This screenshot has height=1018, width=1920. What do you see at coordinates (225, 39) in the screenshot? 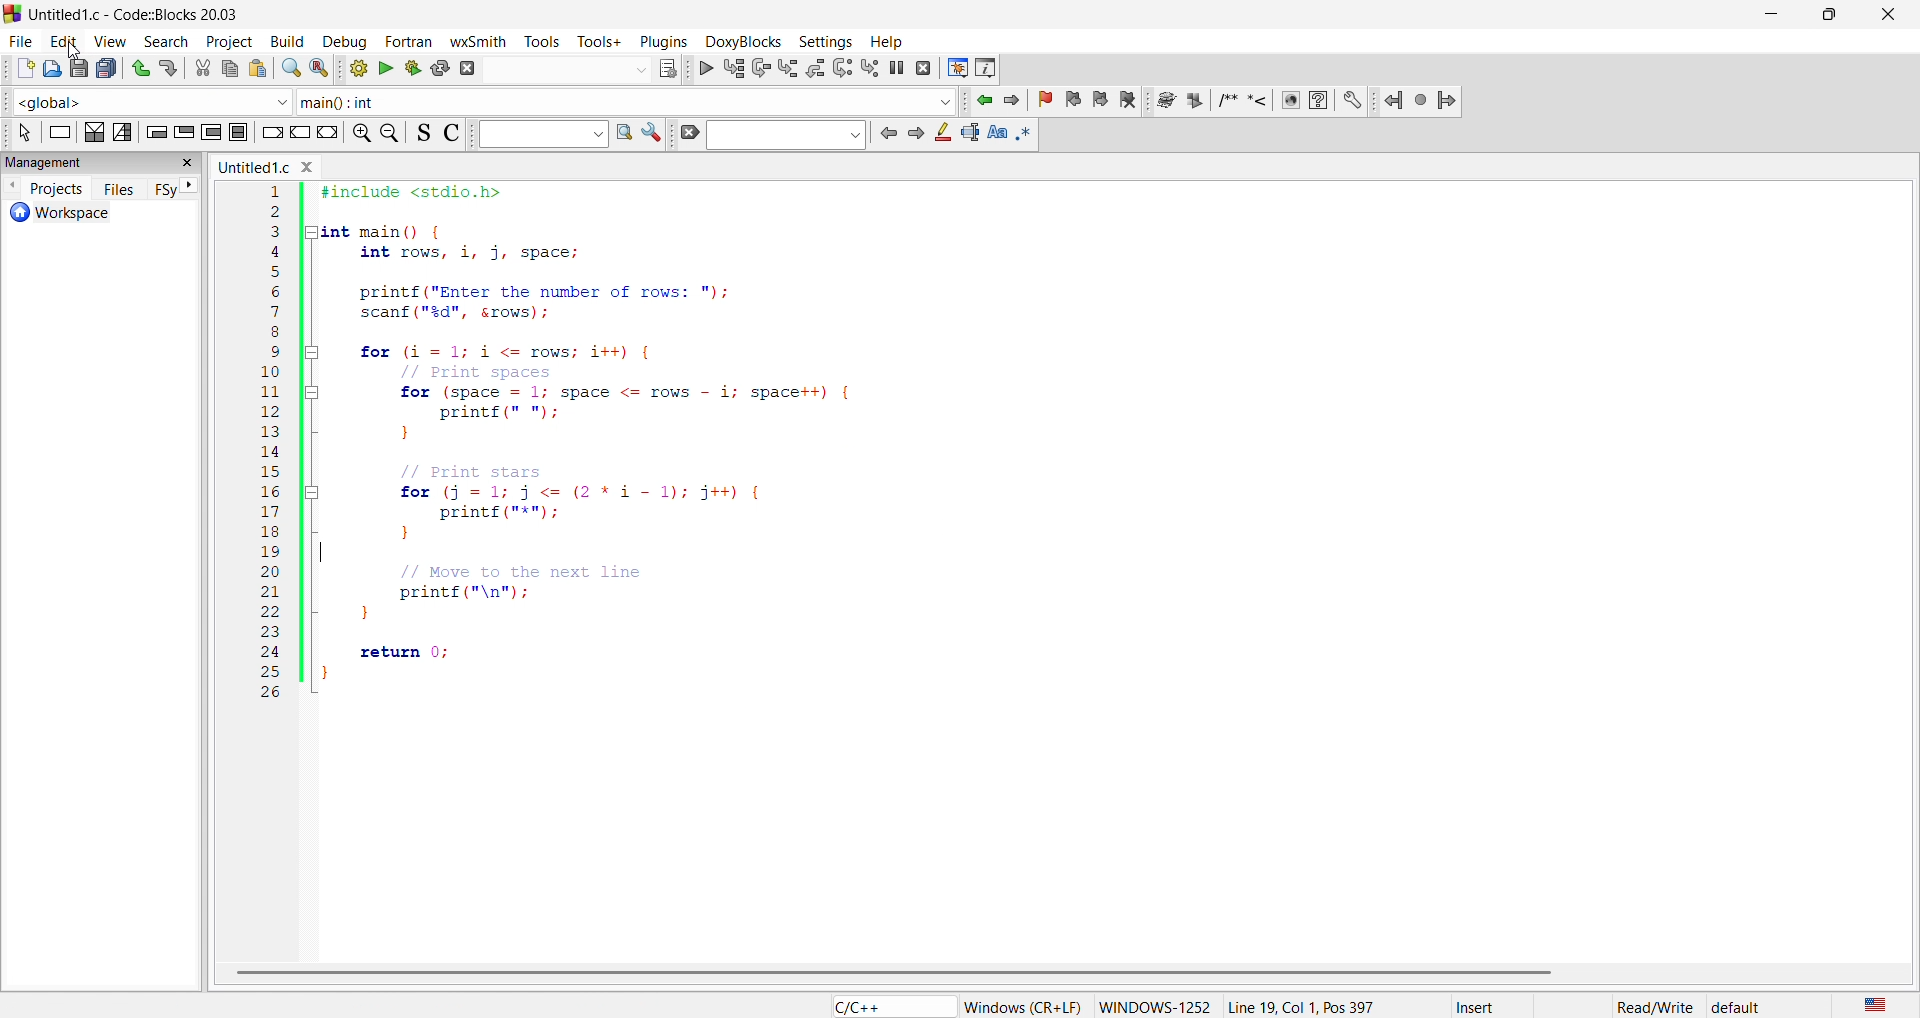
I see `project` at bounding box center [225, 39].